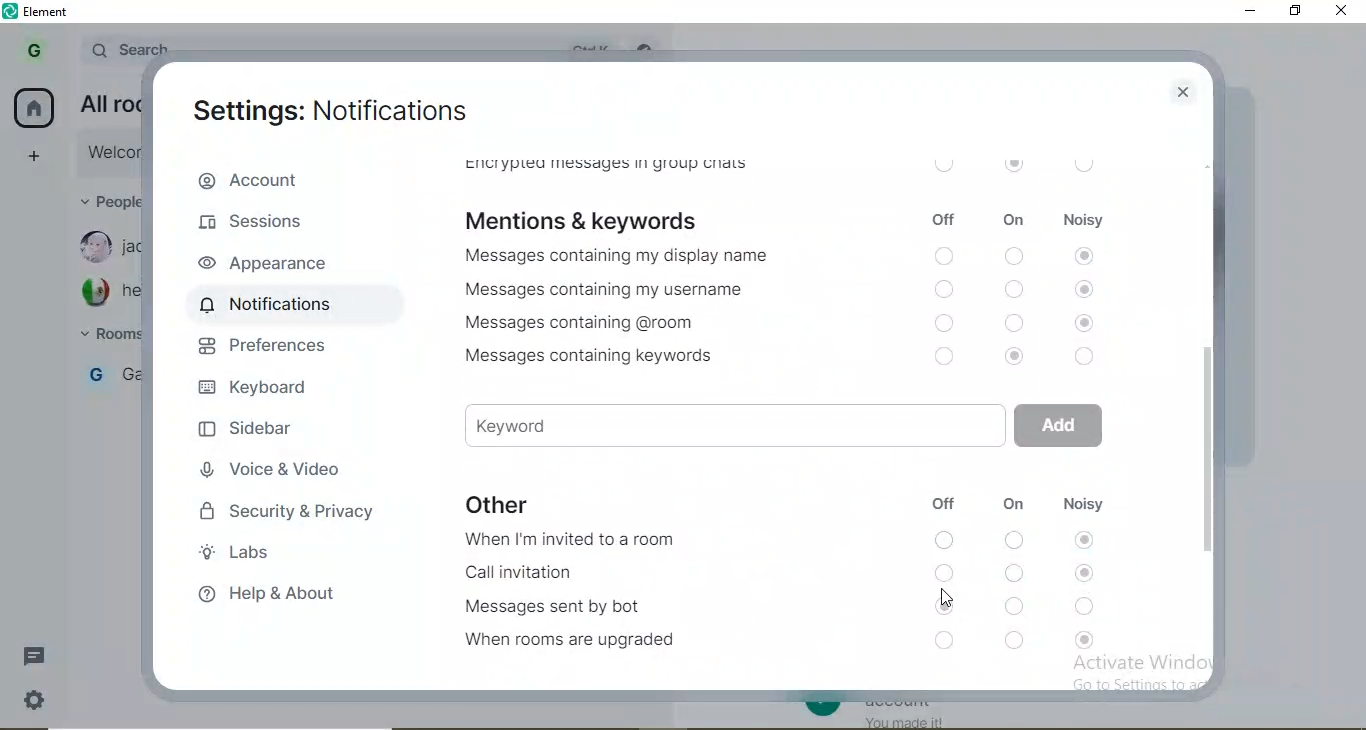 Image resolution: width=1366 pixels, height=730 pixels. I want to click on Search, so click(126, 49).